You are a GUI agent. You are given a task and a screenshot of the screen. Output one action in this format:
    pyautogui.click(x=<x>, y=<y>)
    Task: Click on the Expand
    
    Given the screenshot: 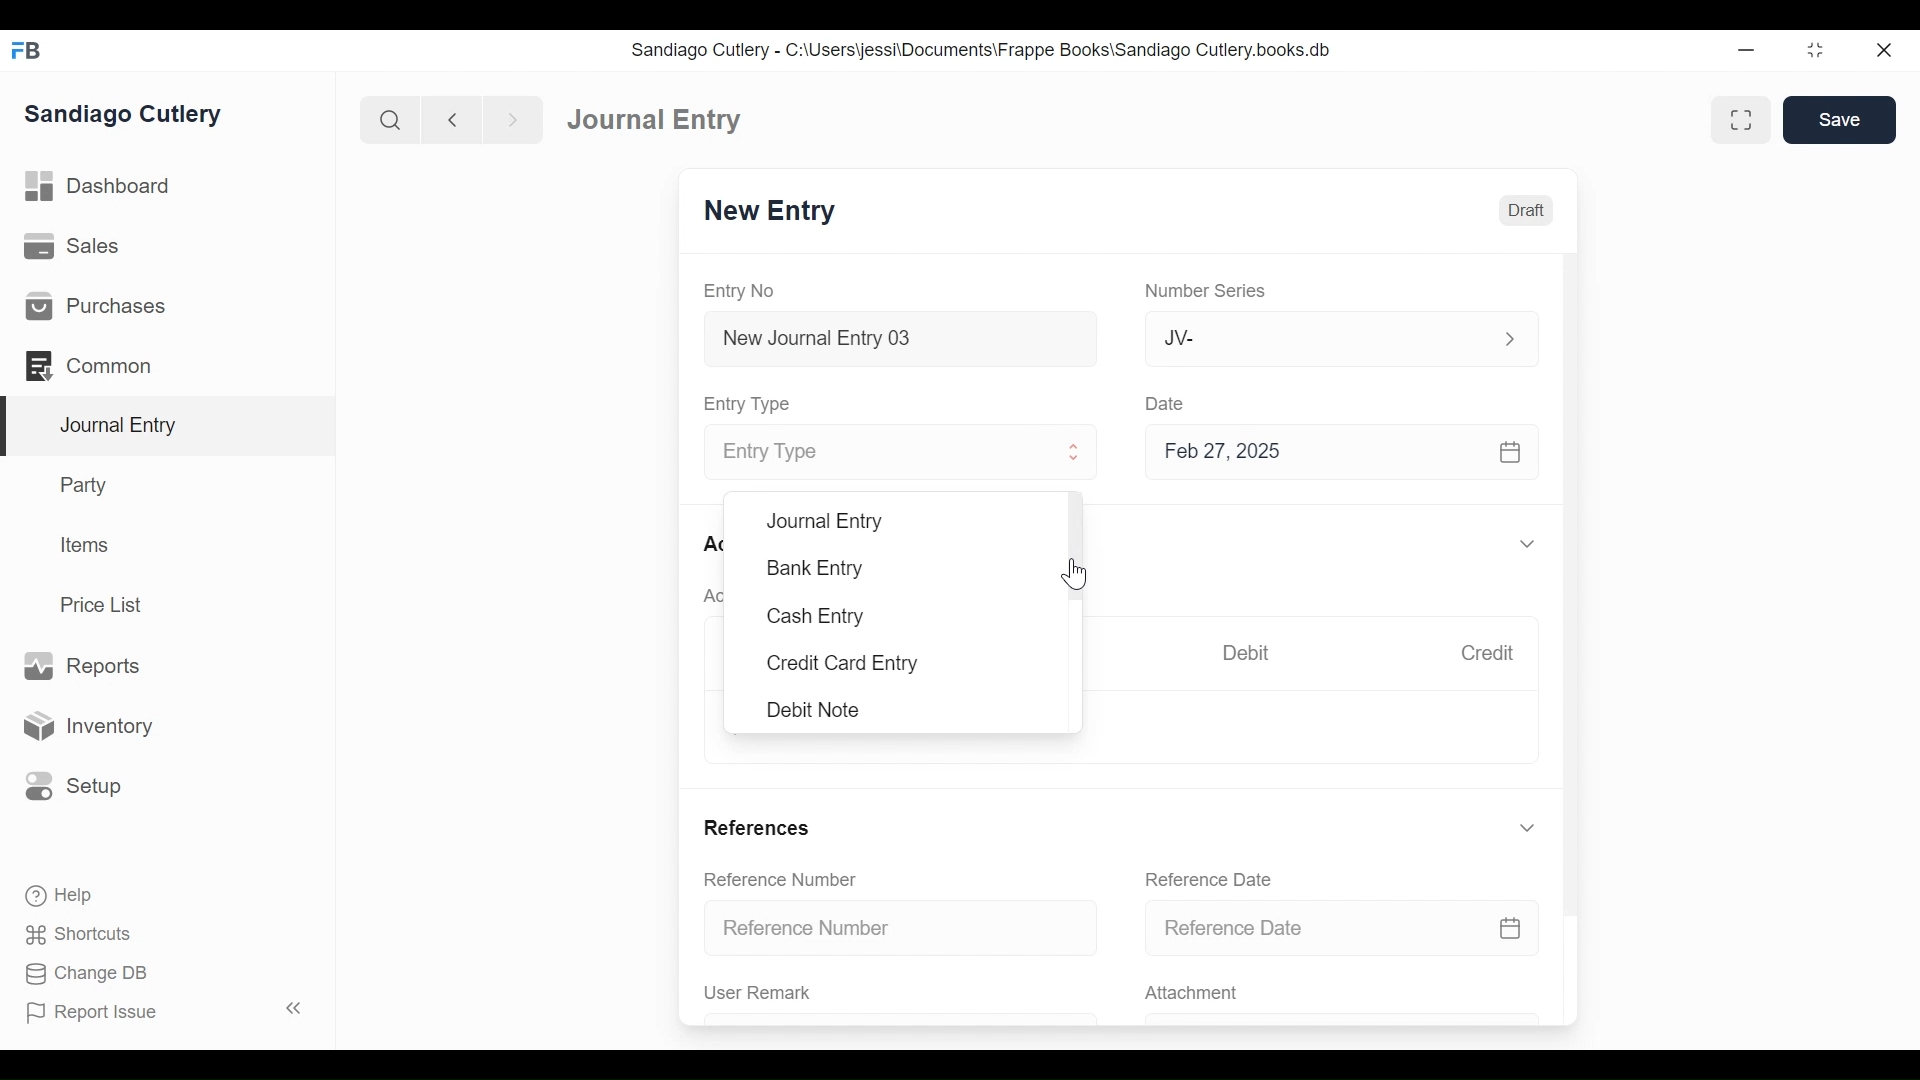 What is the action you would take?
    pyautogui.click(x=1076, y=453)
    